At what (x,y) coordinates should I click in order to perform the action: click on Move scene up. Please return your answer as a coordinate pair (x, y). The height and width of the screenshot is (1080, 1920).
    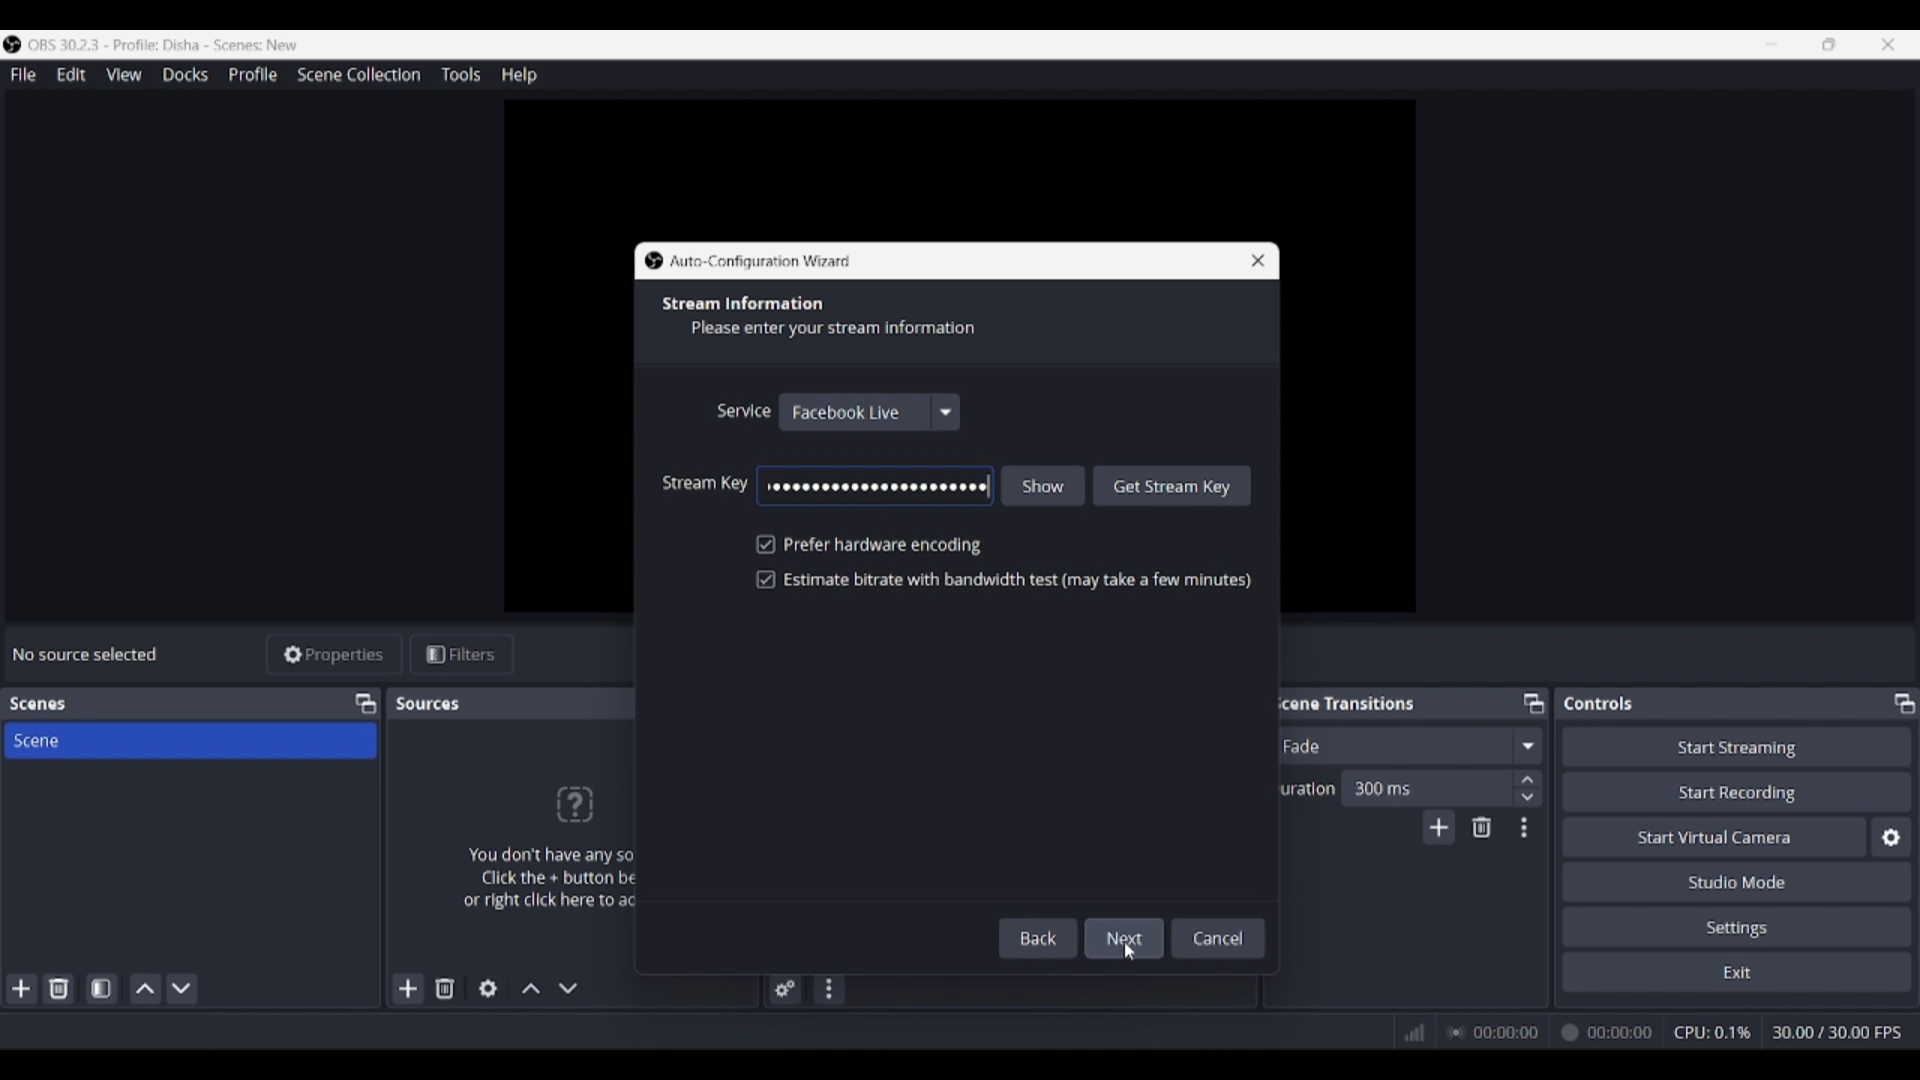
    Looking at the image, I should click on (146, 989).